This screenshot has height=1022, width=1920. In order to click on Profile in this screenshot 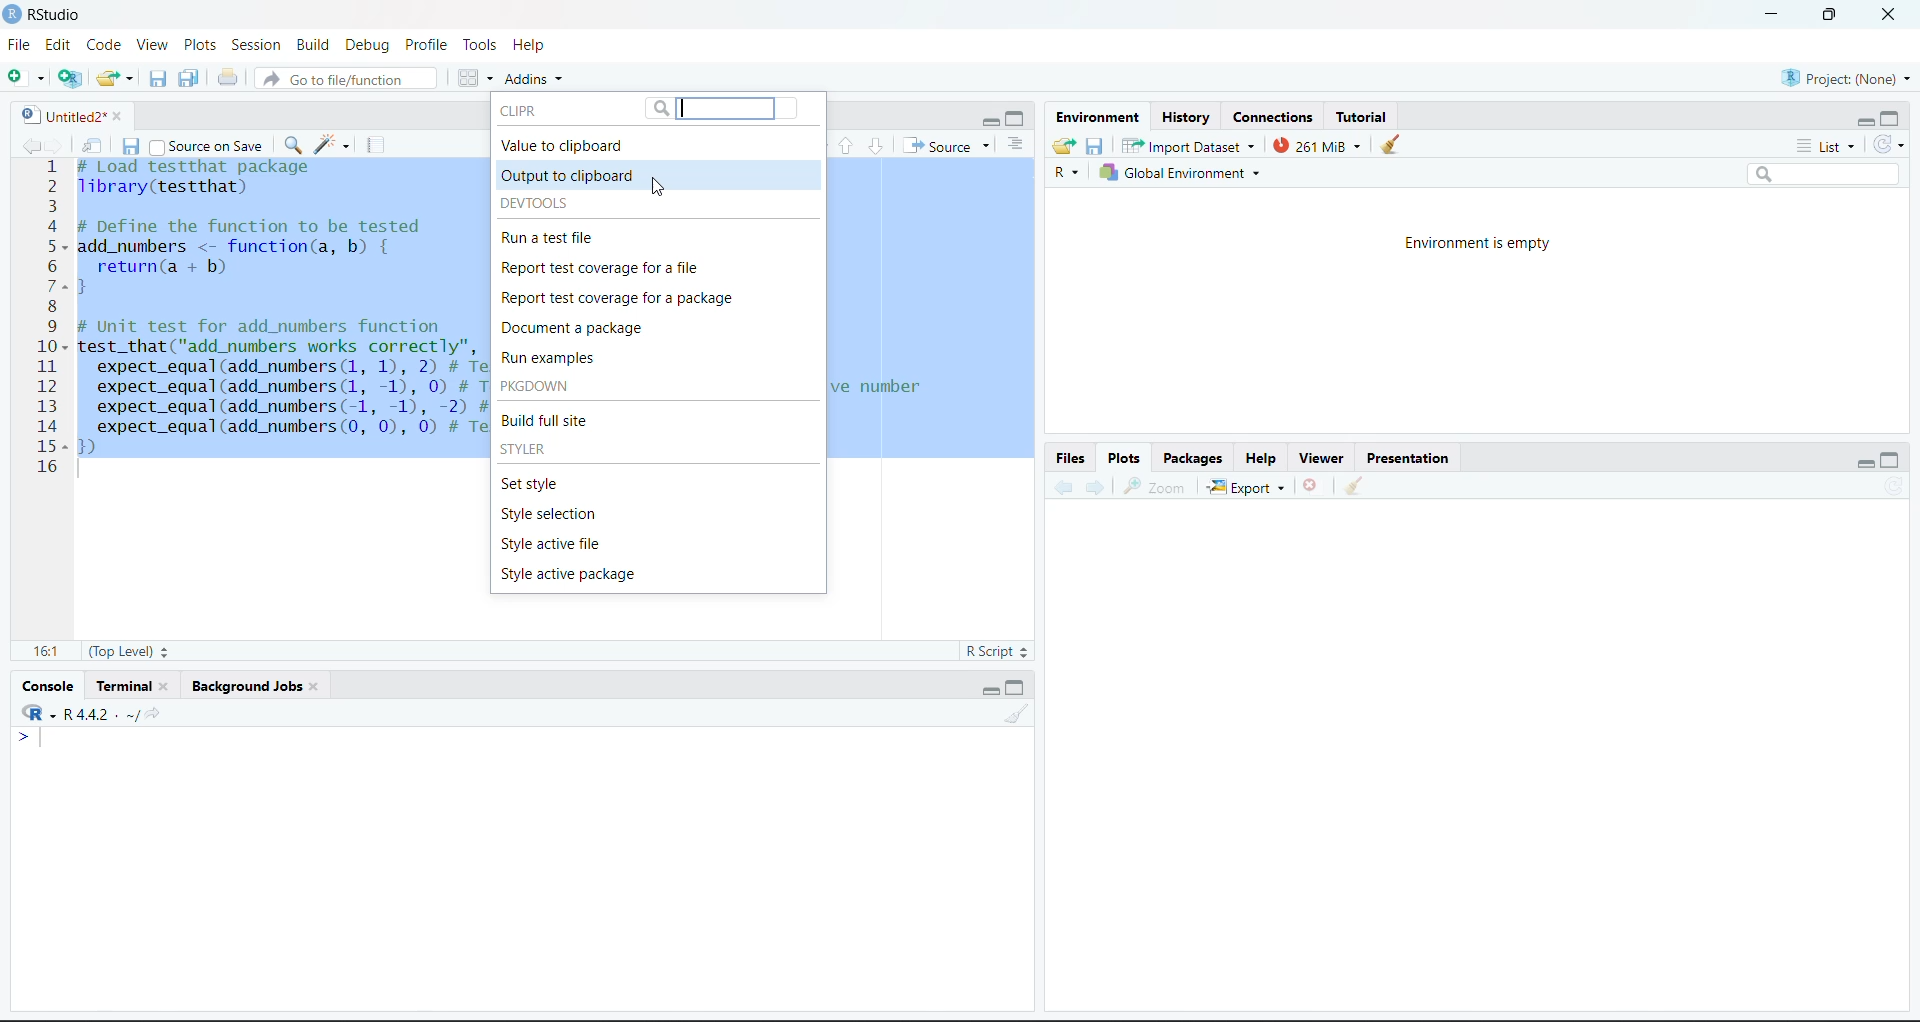, I will do `click(424, 44)`.